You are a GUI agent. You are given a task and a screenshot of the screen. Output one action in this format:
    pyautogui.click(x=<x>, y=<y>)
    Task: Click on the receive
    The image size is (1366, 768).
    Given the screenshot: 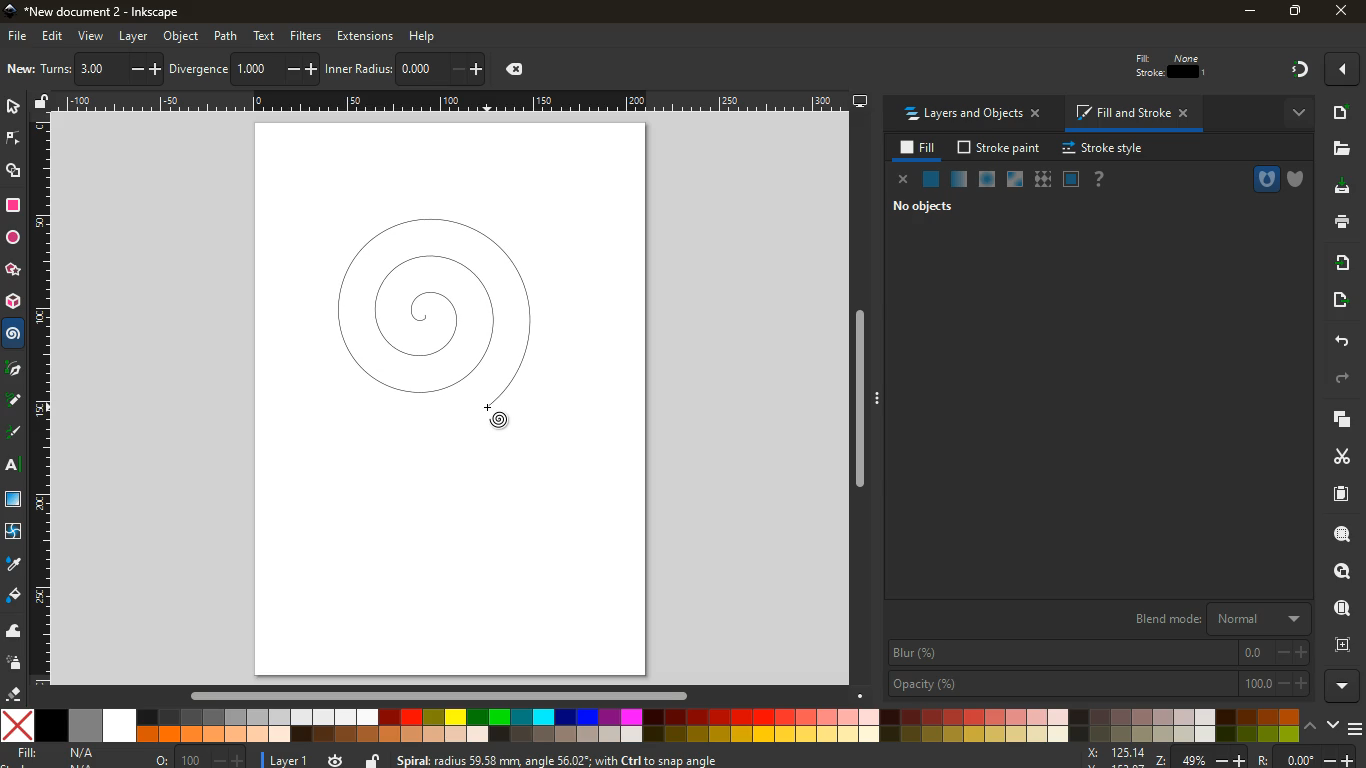 What is the action you would take?
    pyautogui.click(x=1340, y=264)
    